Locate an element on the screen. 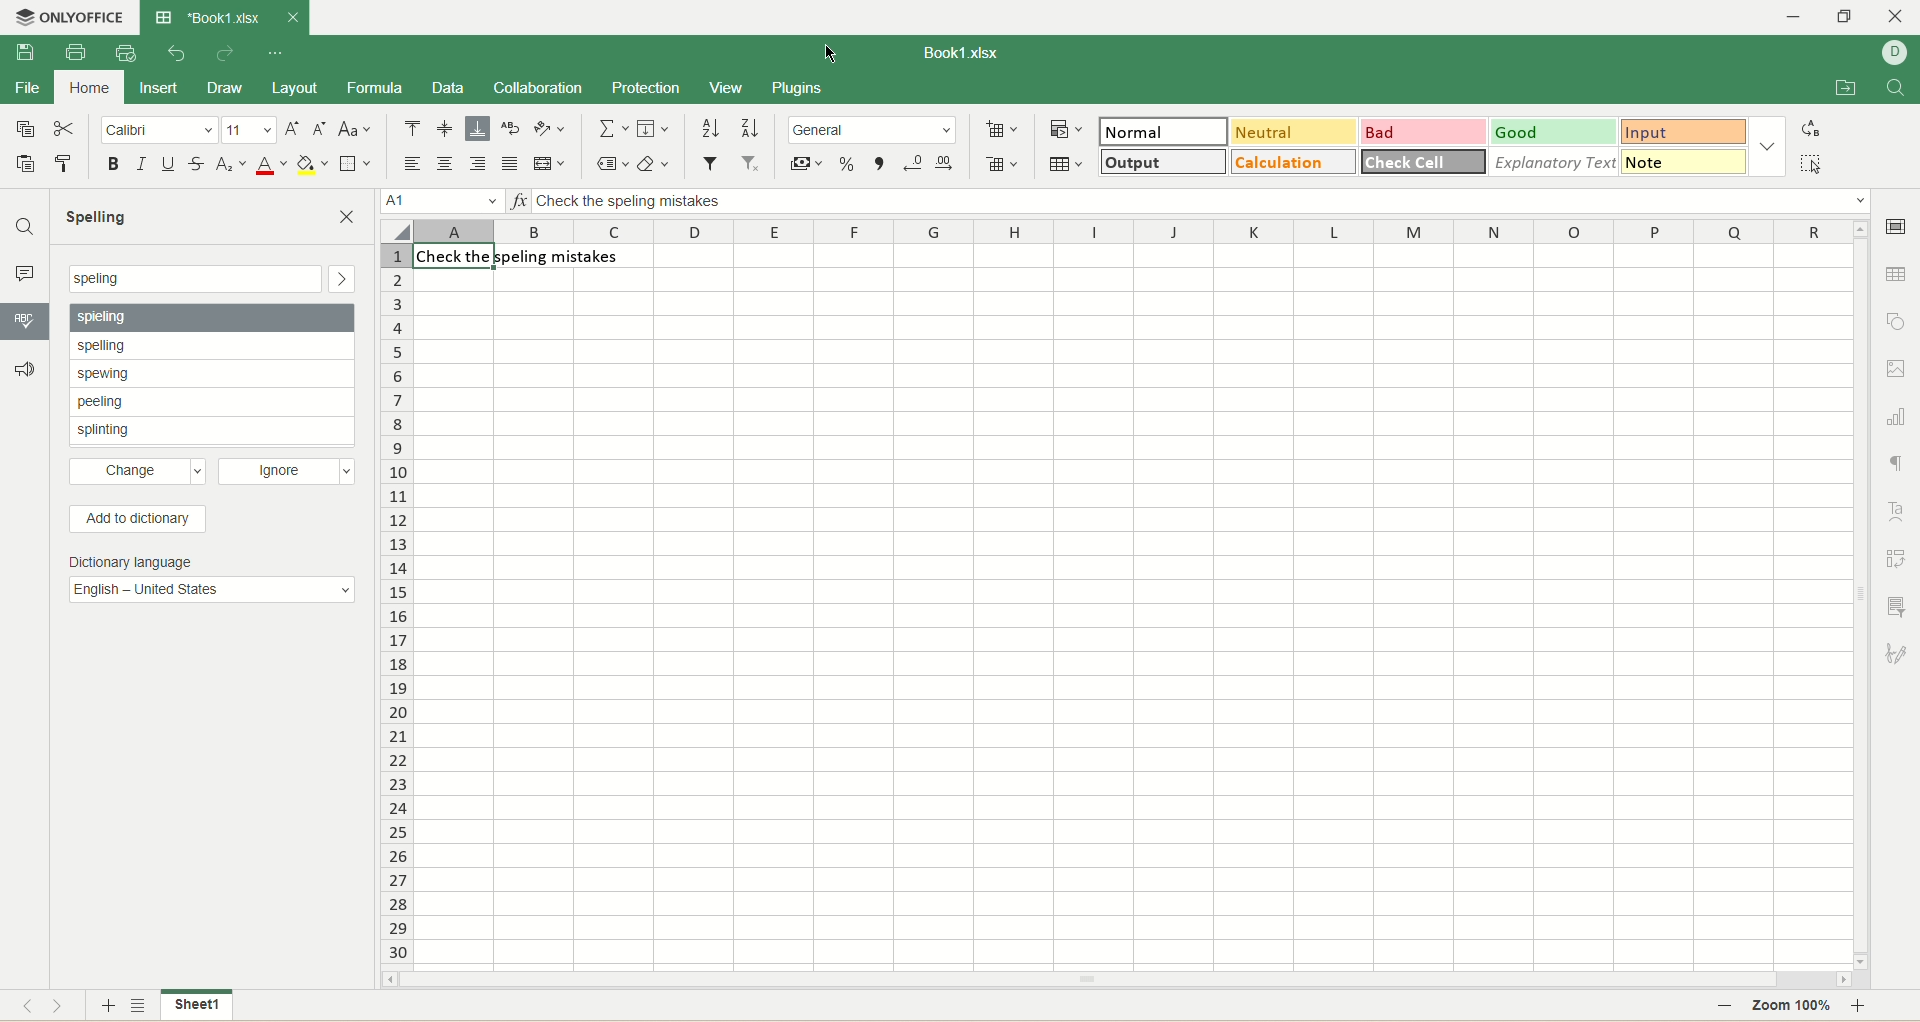 The image size is (1920, 1022). subscript is located at coordinates (232, 166).